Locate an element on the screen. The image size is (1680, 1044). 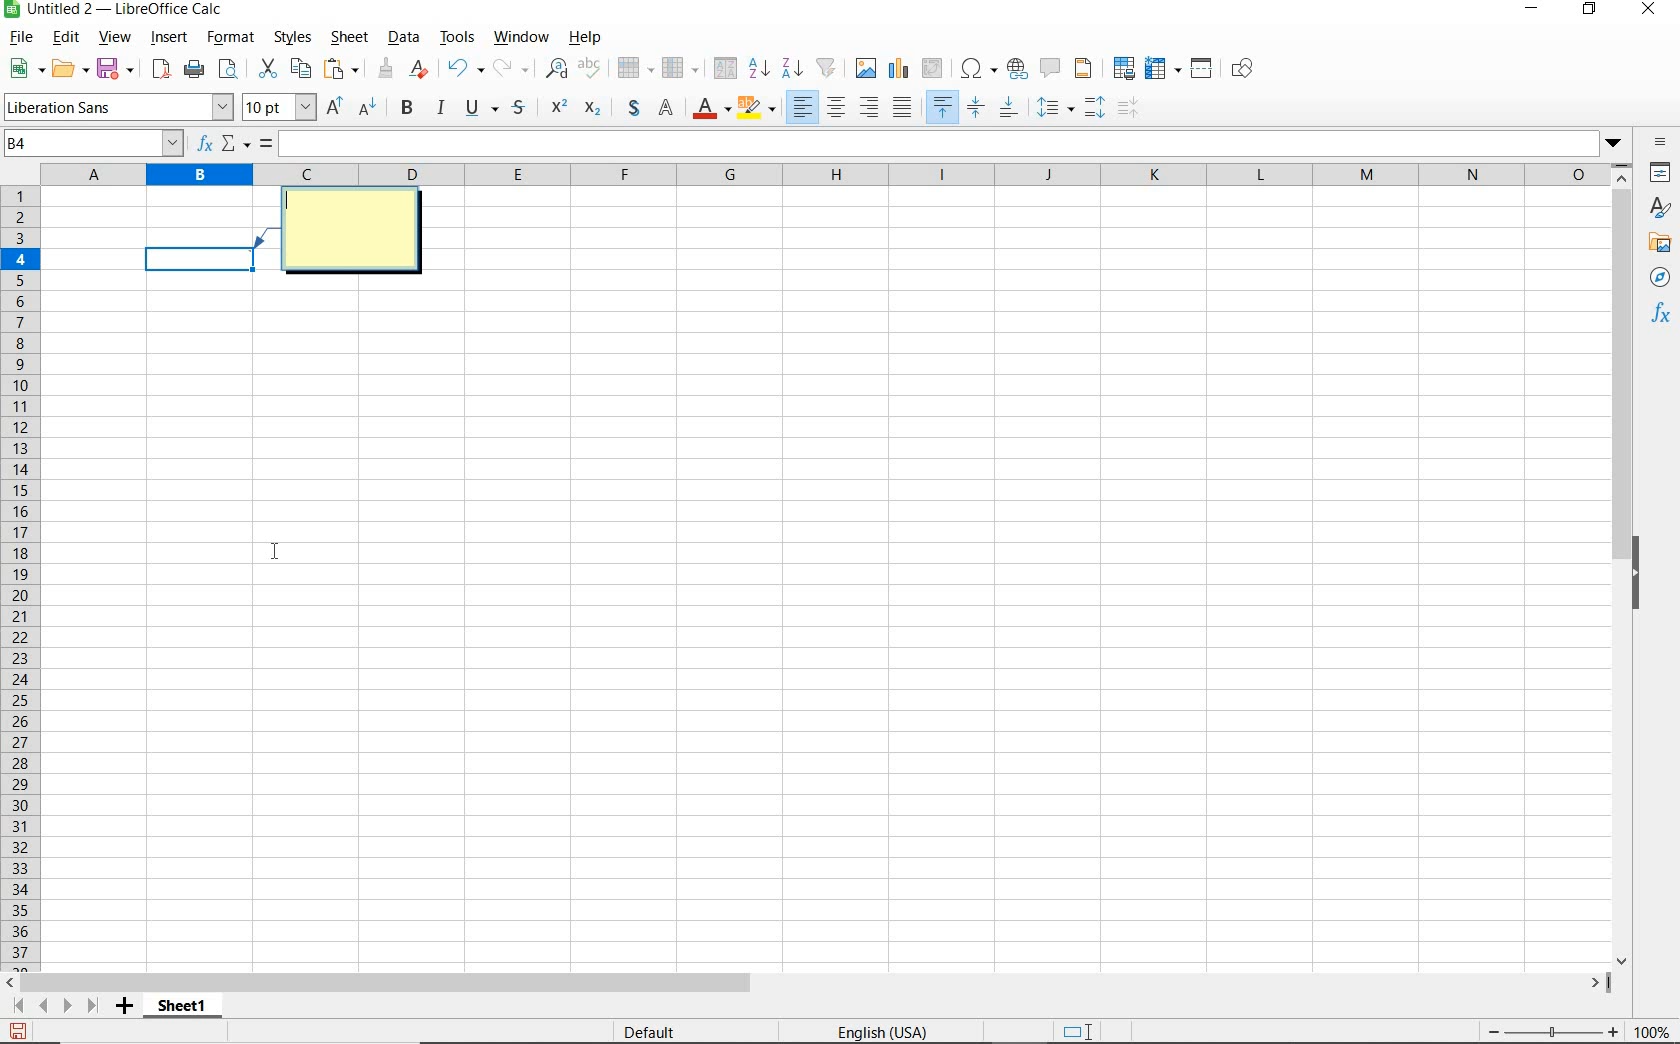
styles is located at coordinates (297, 37).